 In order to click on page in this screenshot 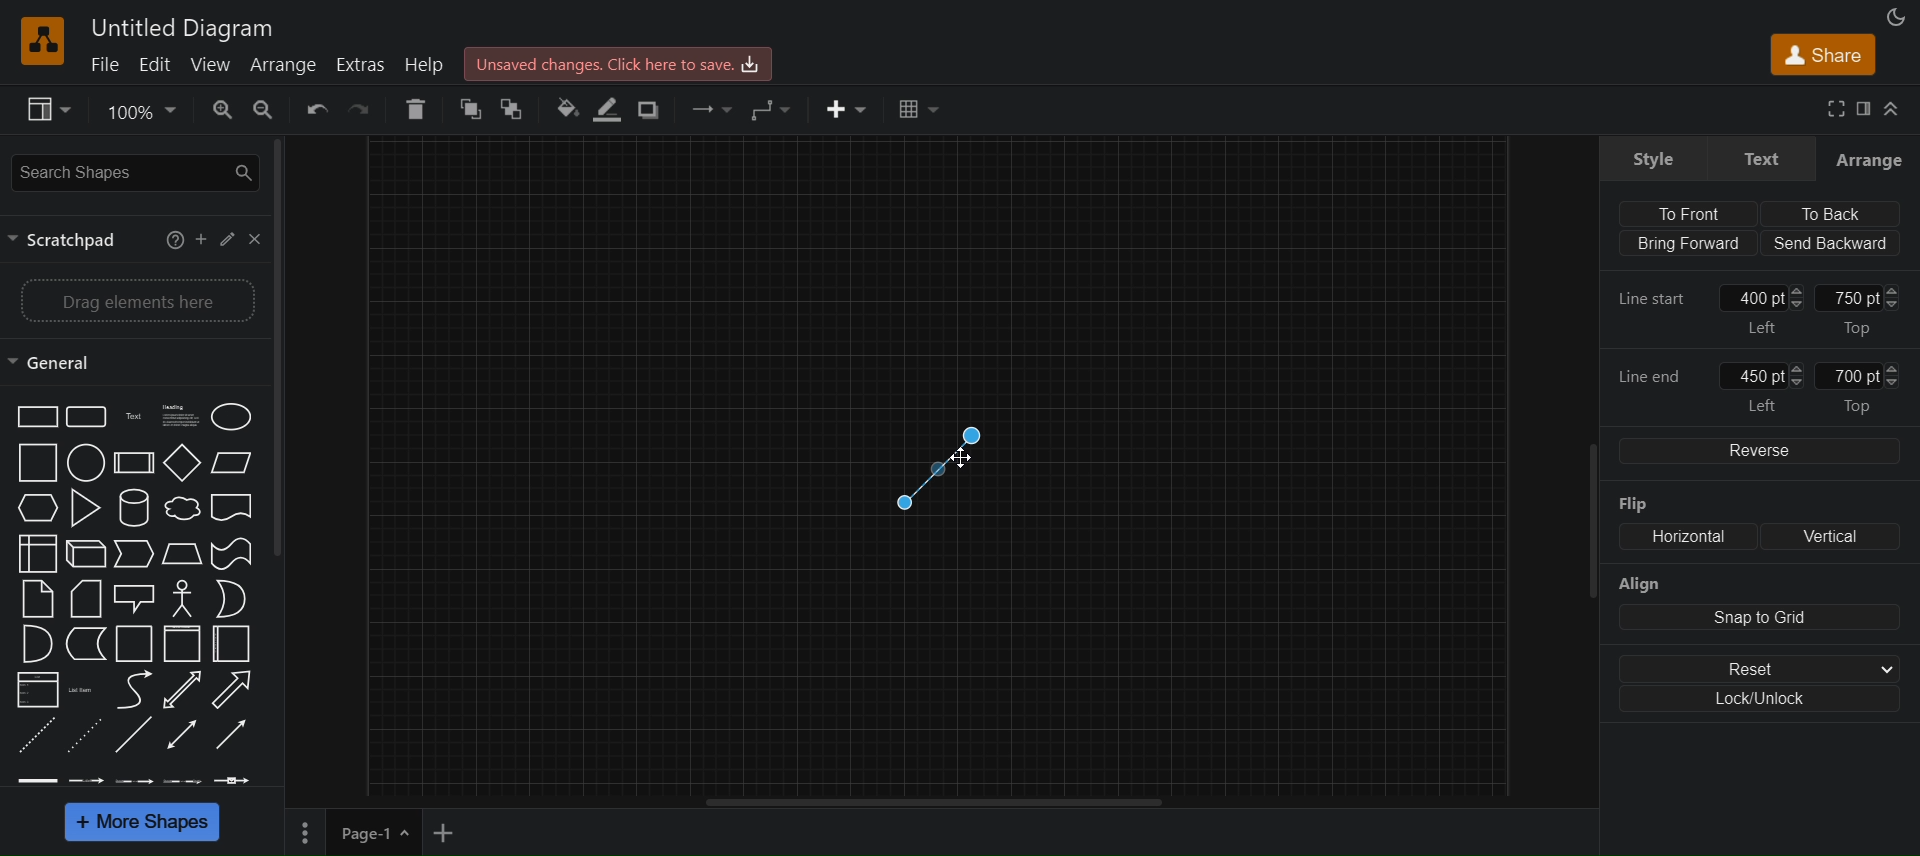, I will do `click(306, 832)`.